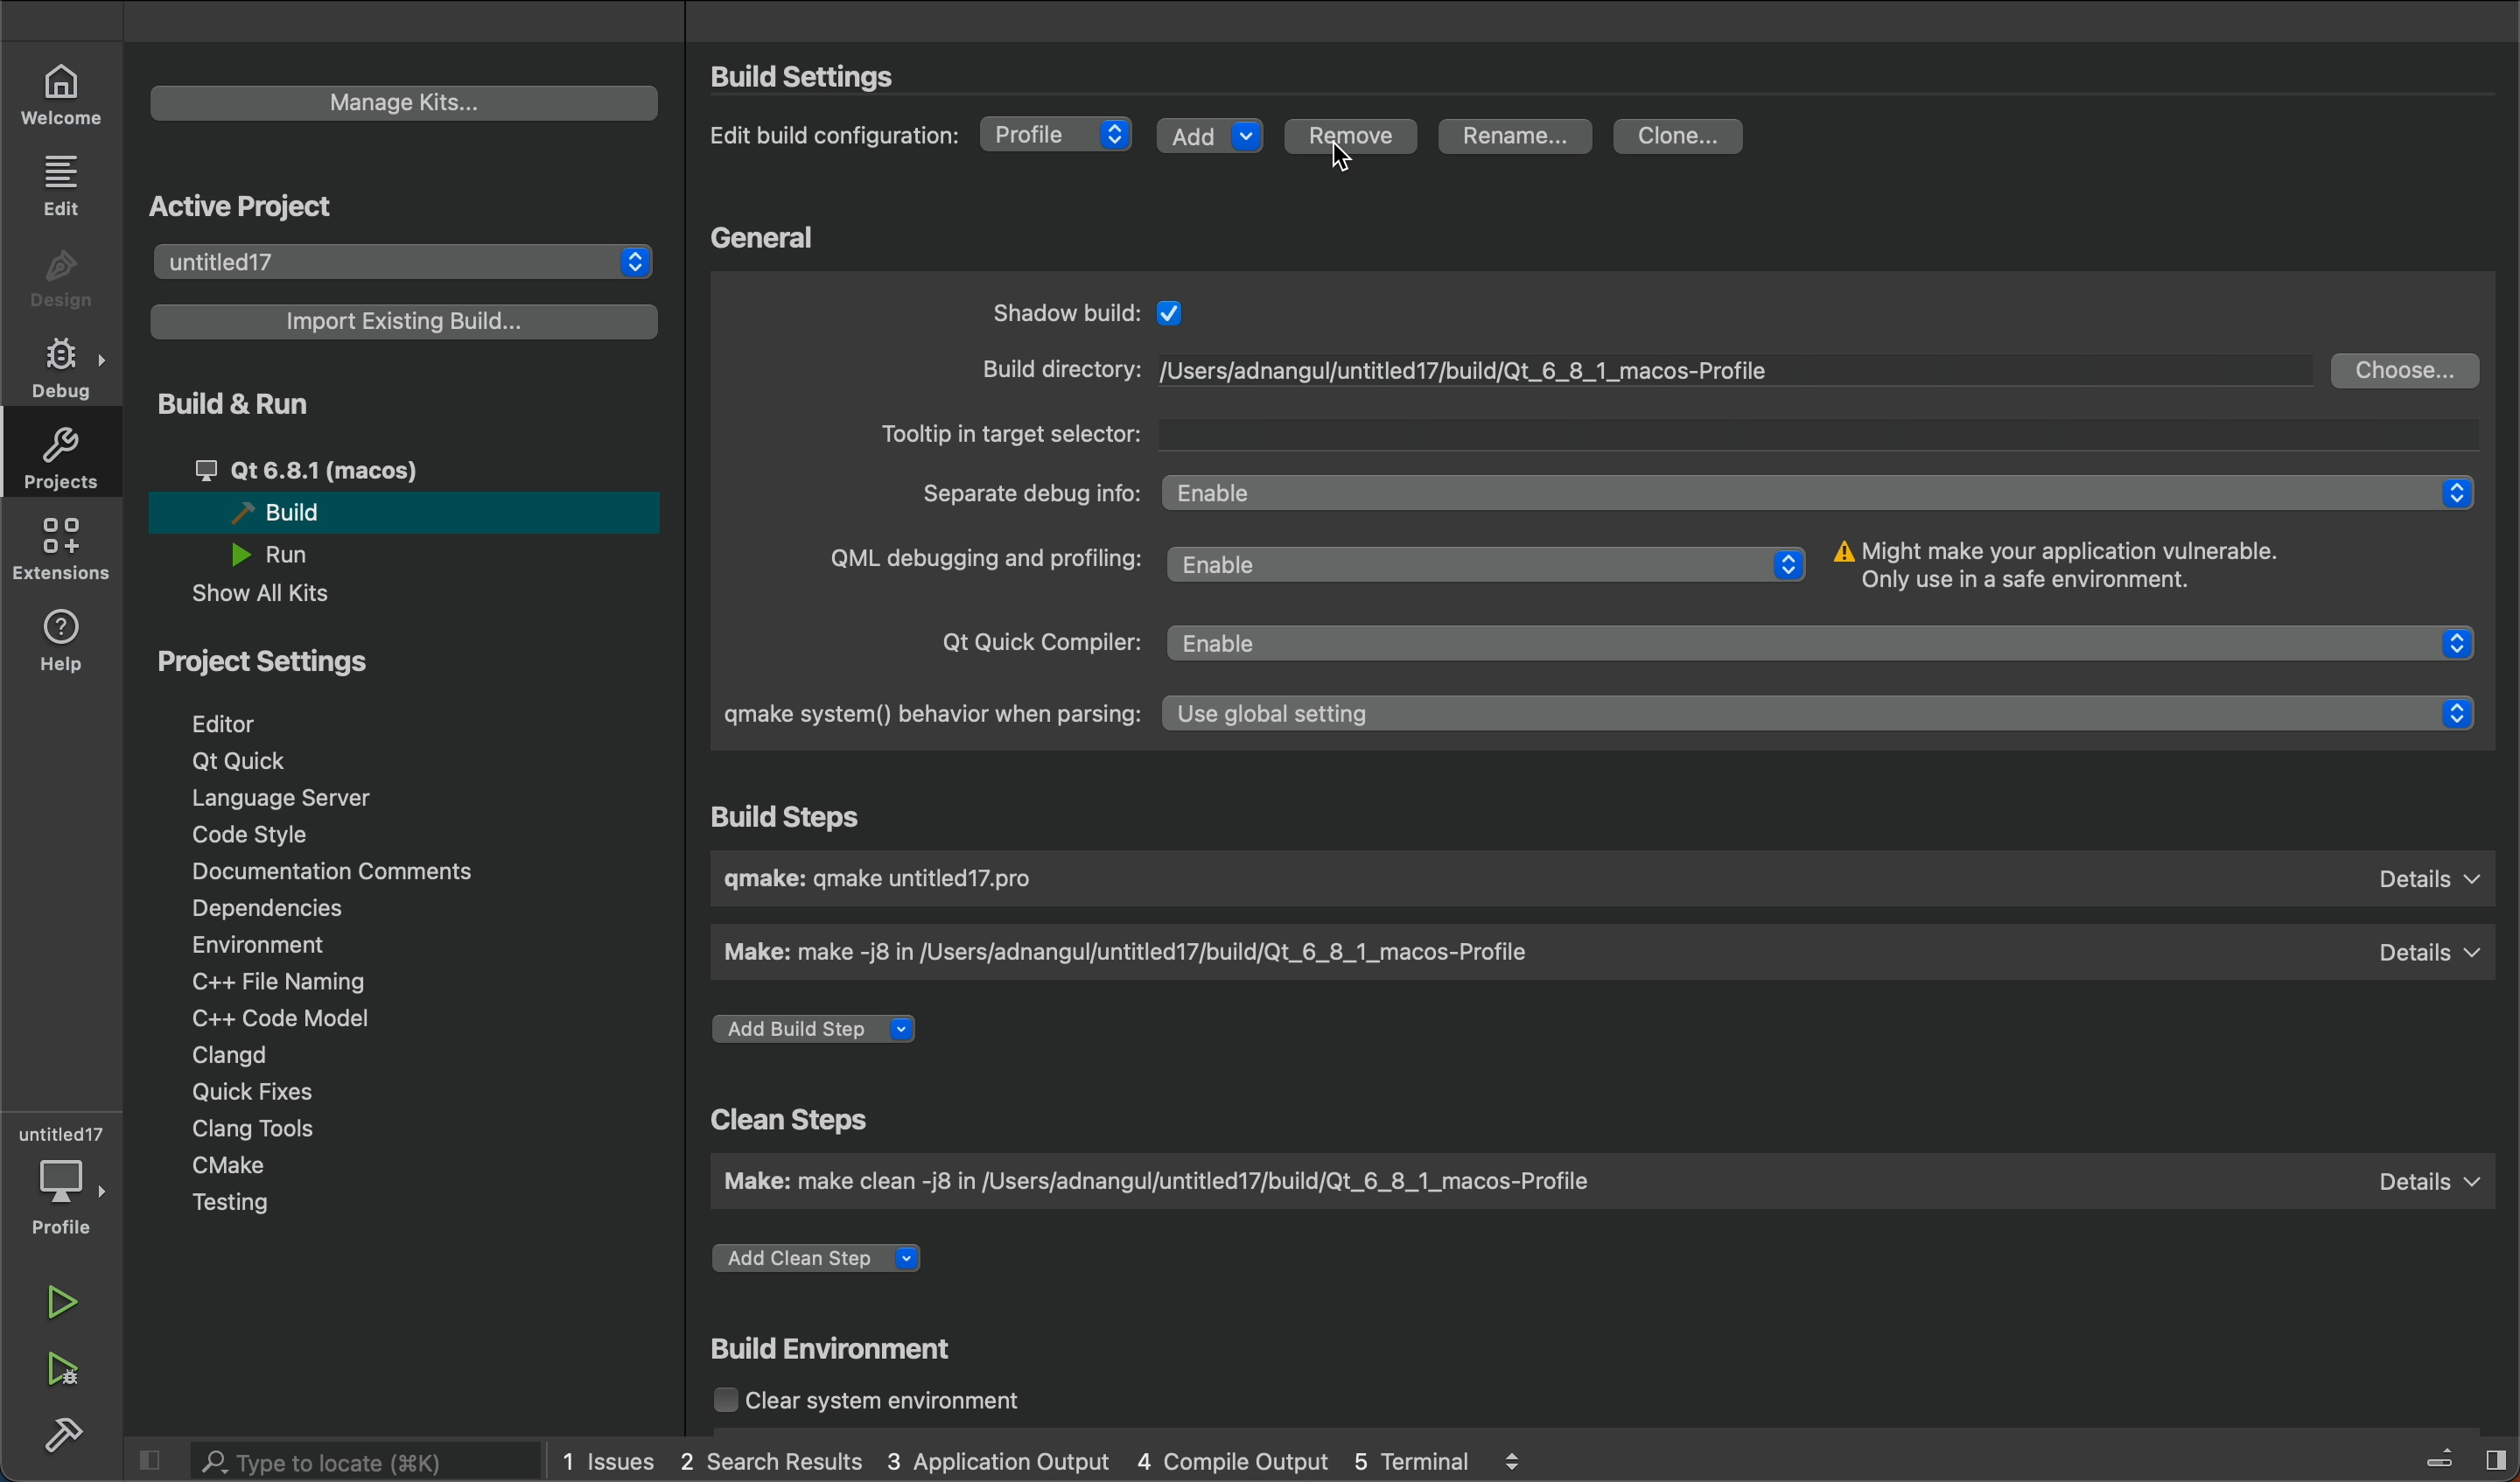  Describe the element at coordinates (267, 1089) in the screenshot. I see `quick fixes` at that location.